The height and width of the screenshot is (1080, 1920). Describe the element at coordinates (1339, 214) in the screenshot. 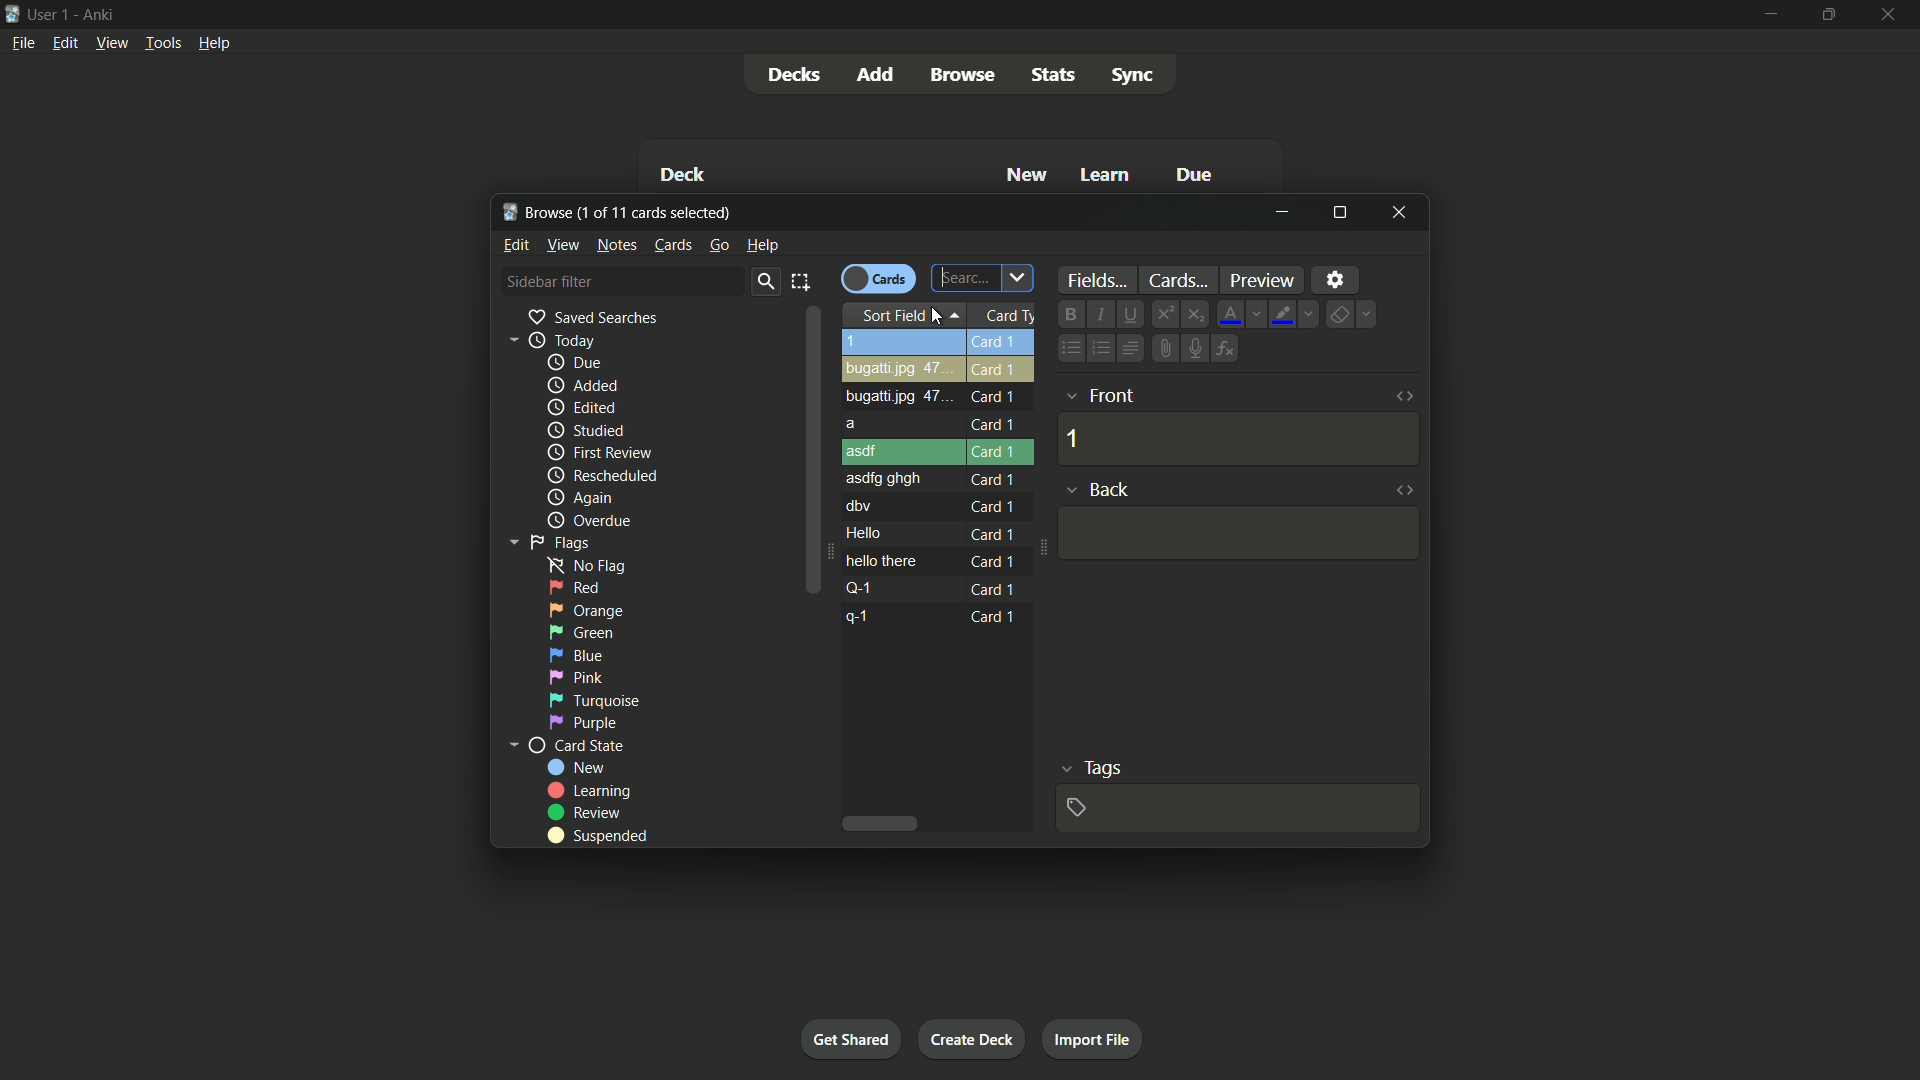

I see `maximize` at that location.